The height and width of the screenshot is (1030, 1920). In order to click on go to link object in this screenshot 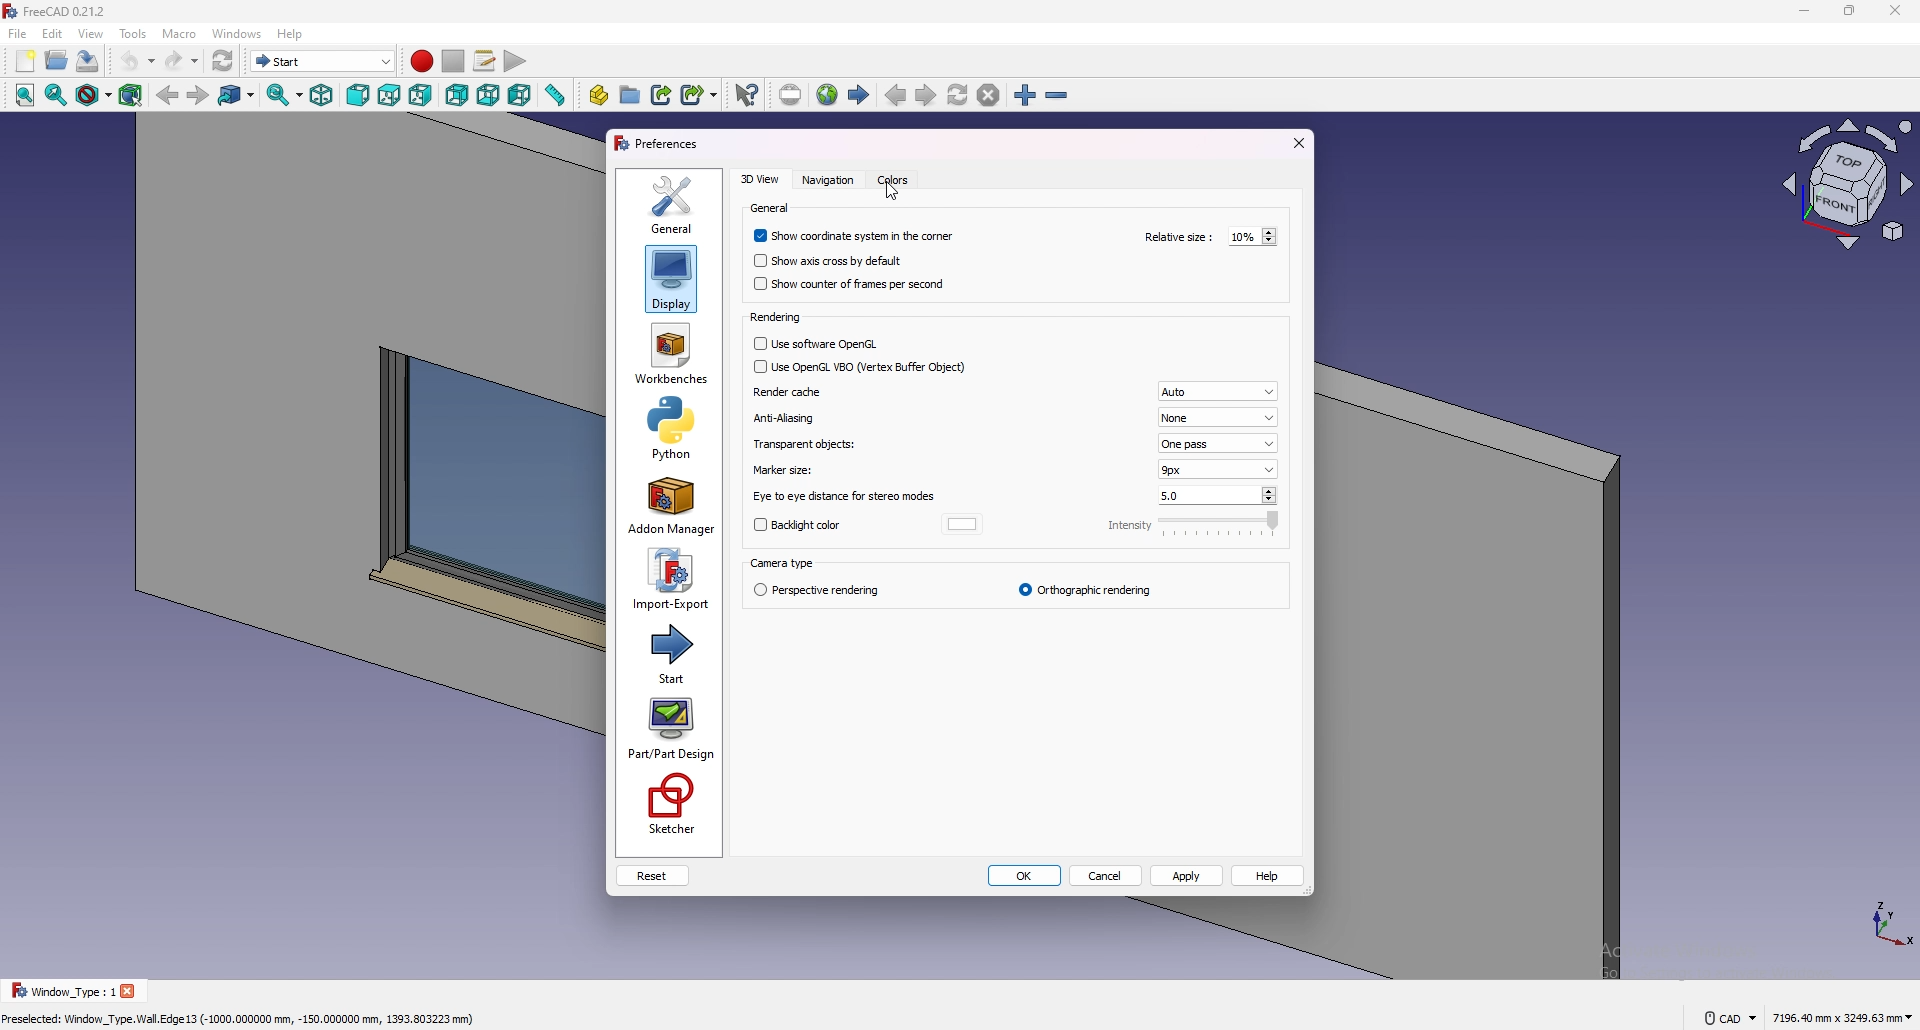, I will do `click(238, 96)`.